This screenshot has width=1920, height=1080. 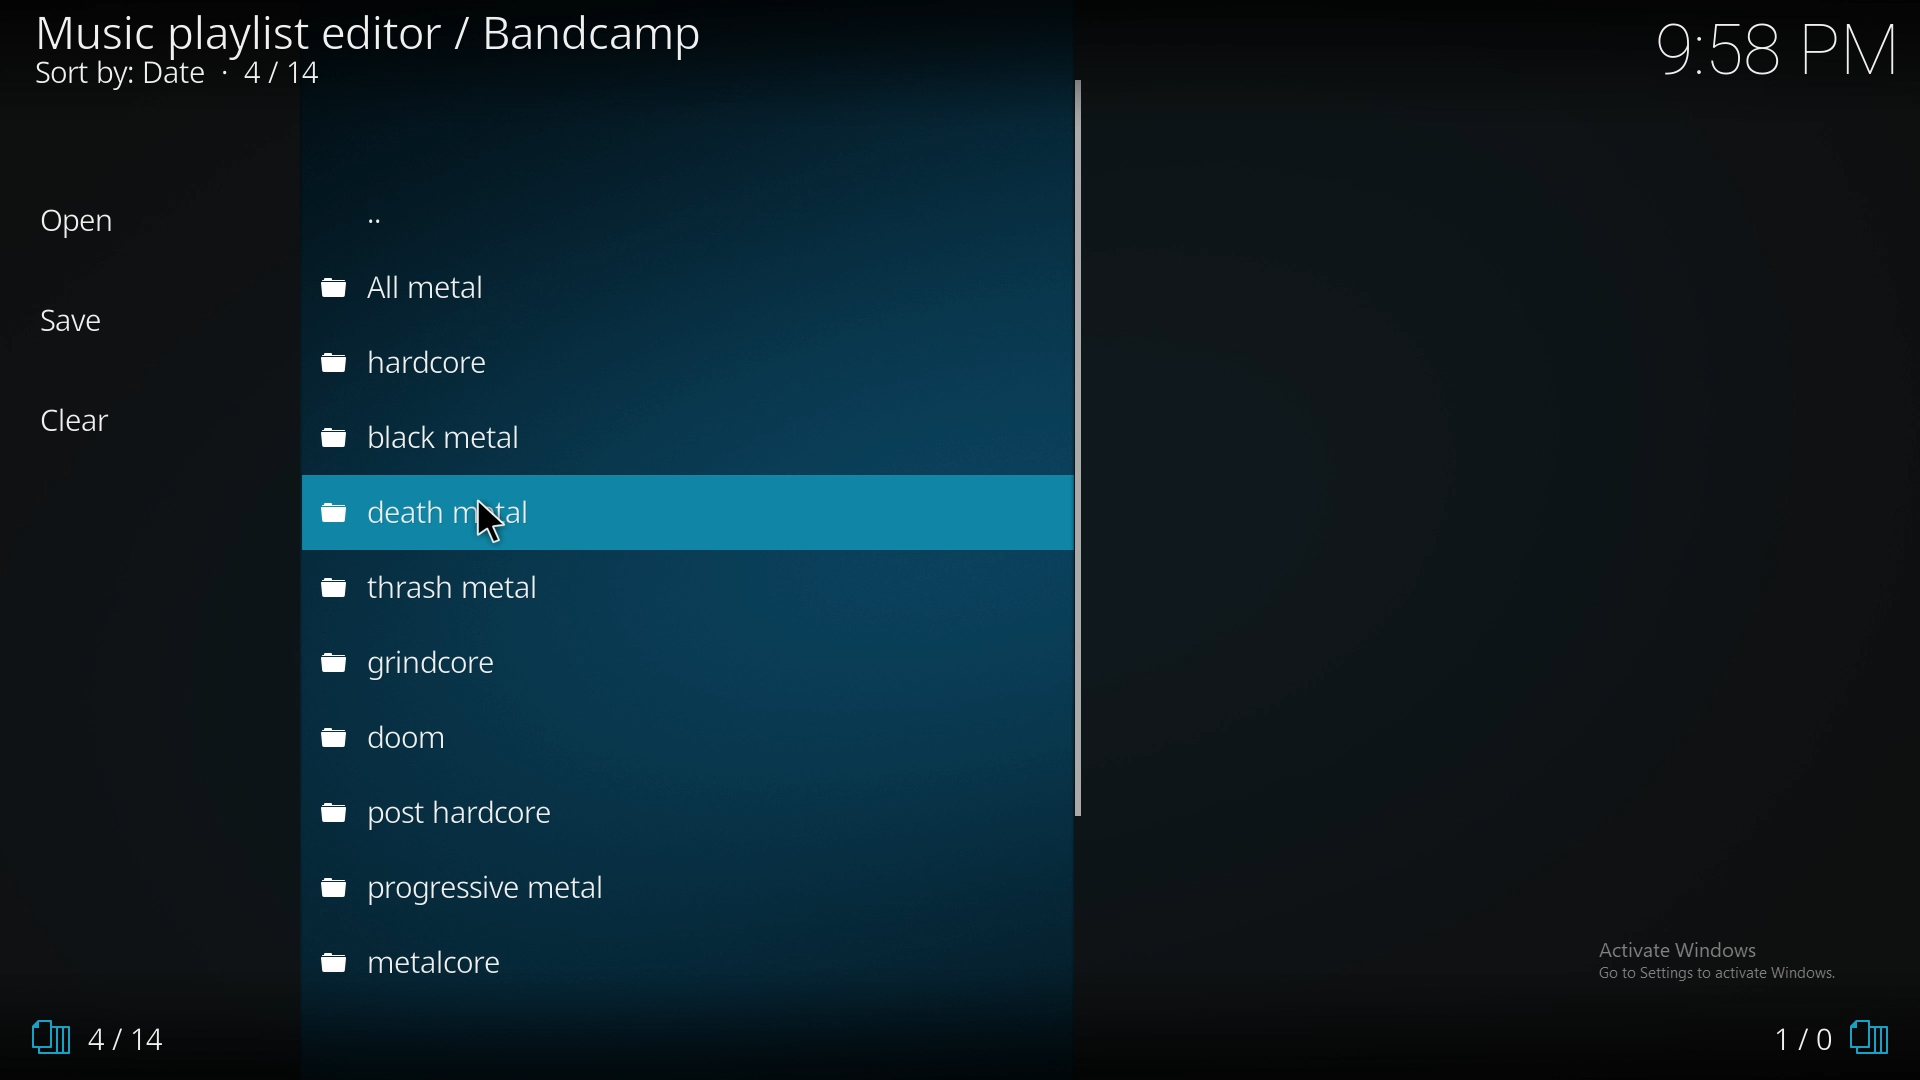 What do you see at coordinates (90, 1038) in the screenshot?
I see `1/3` at bounding box center [90, 1038].